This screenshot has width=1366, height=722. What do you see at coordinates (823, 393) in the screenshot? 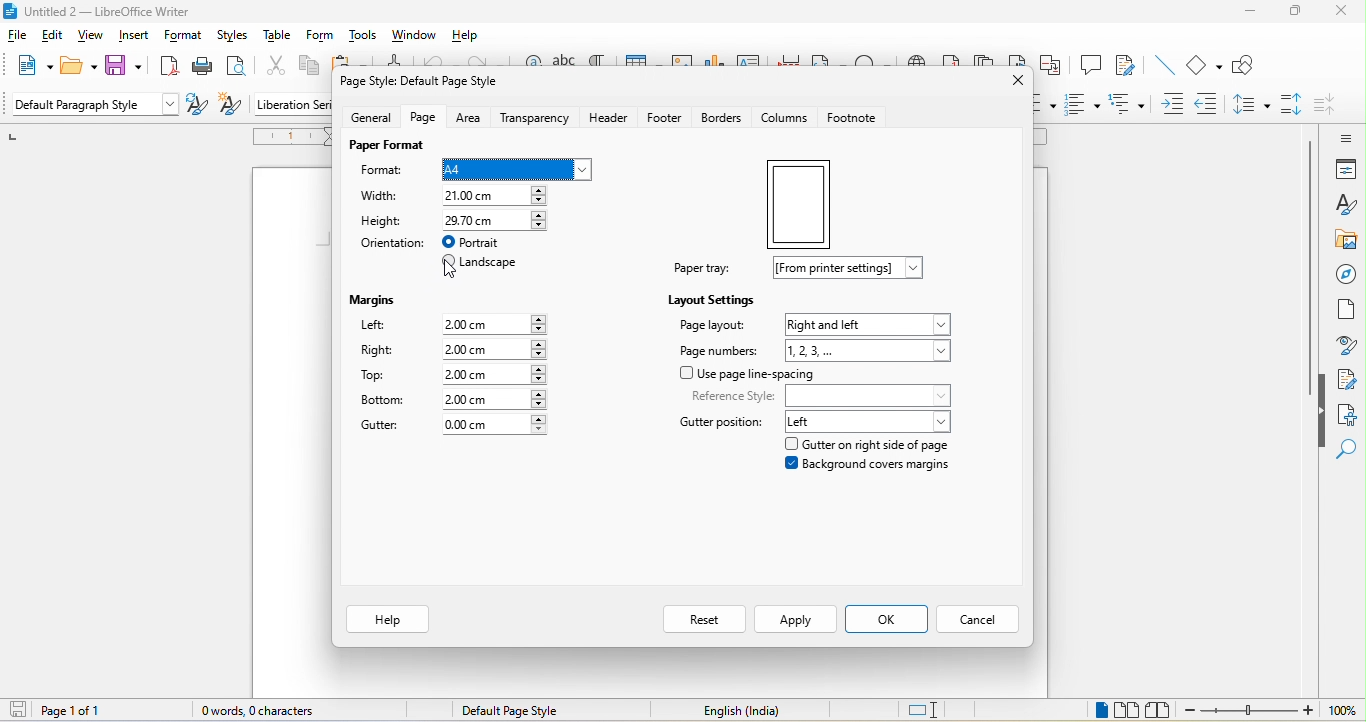
I see `reference style` at bounding box center [823, 393].